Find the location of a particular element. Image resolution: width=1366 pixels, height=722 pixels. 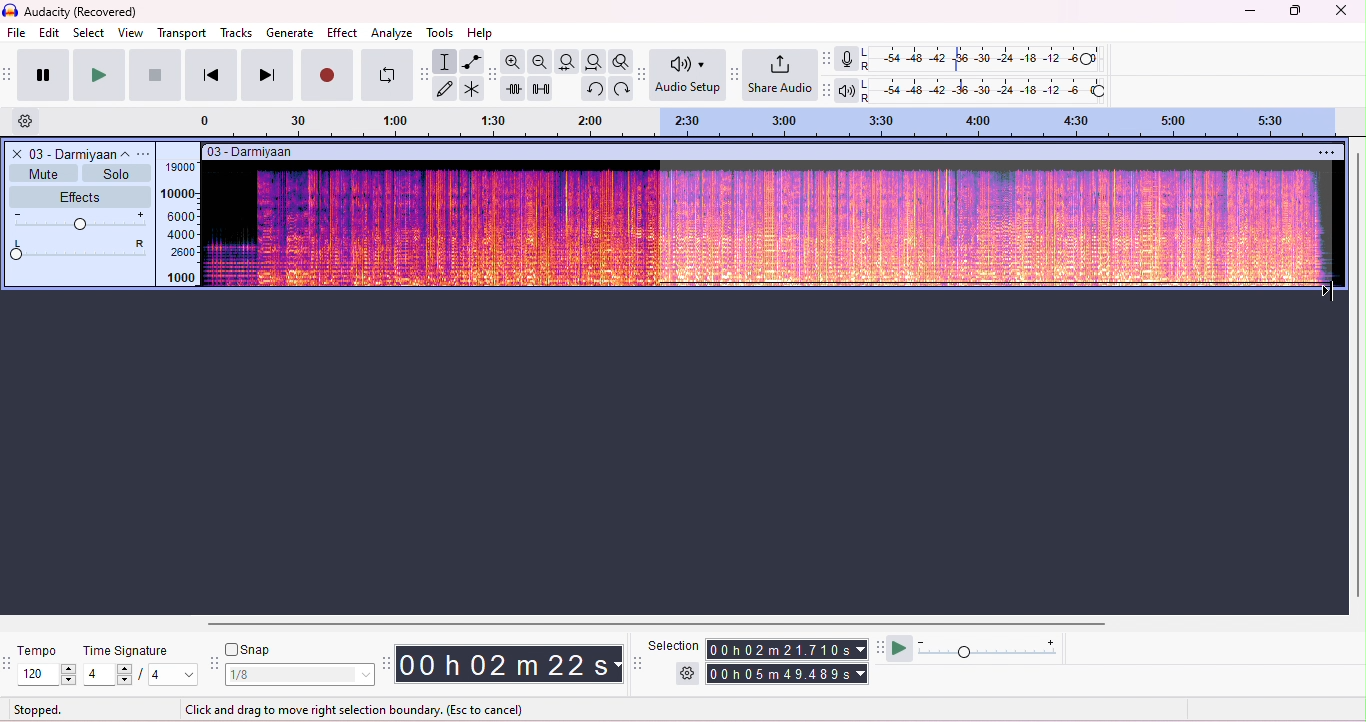

redo is located at coordinates (619, 88).